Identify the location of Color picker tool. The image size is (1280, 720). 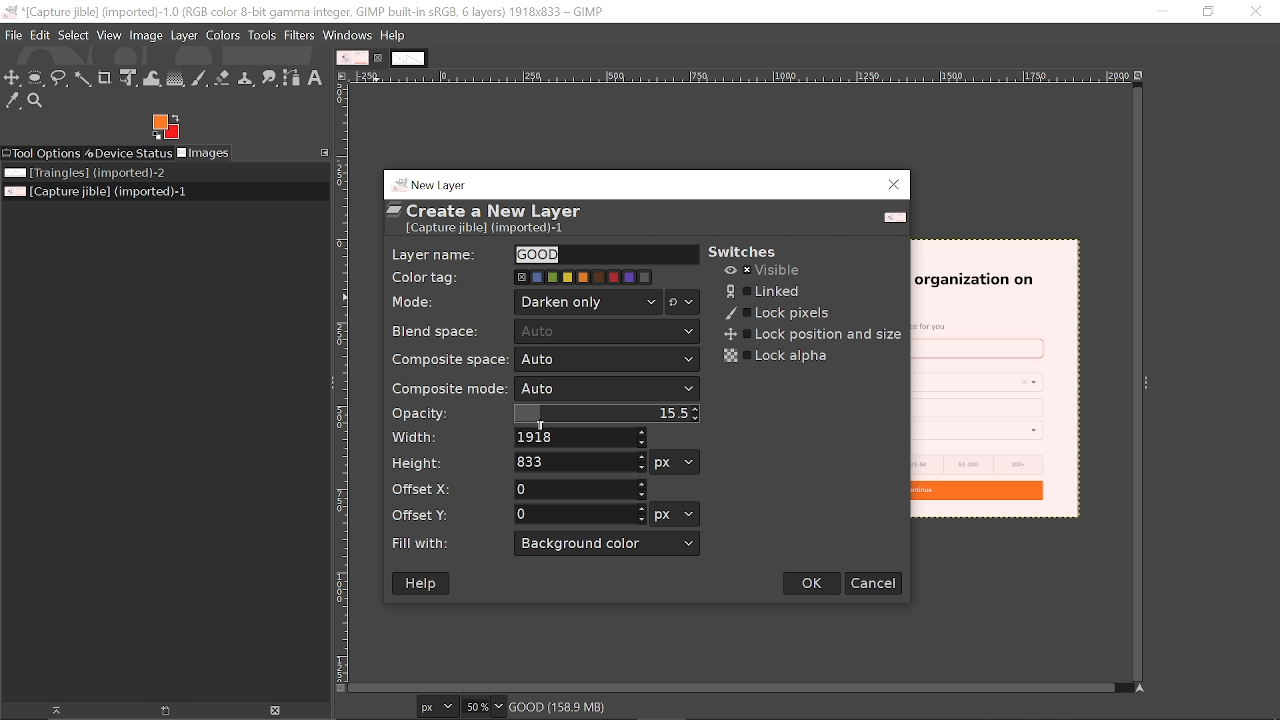
(11, 101).